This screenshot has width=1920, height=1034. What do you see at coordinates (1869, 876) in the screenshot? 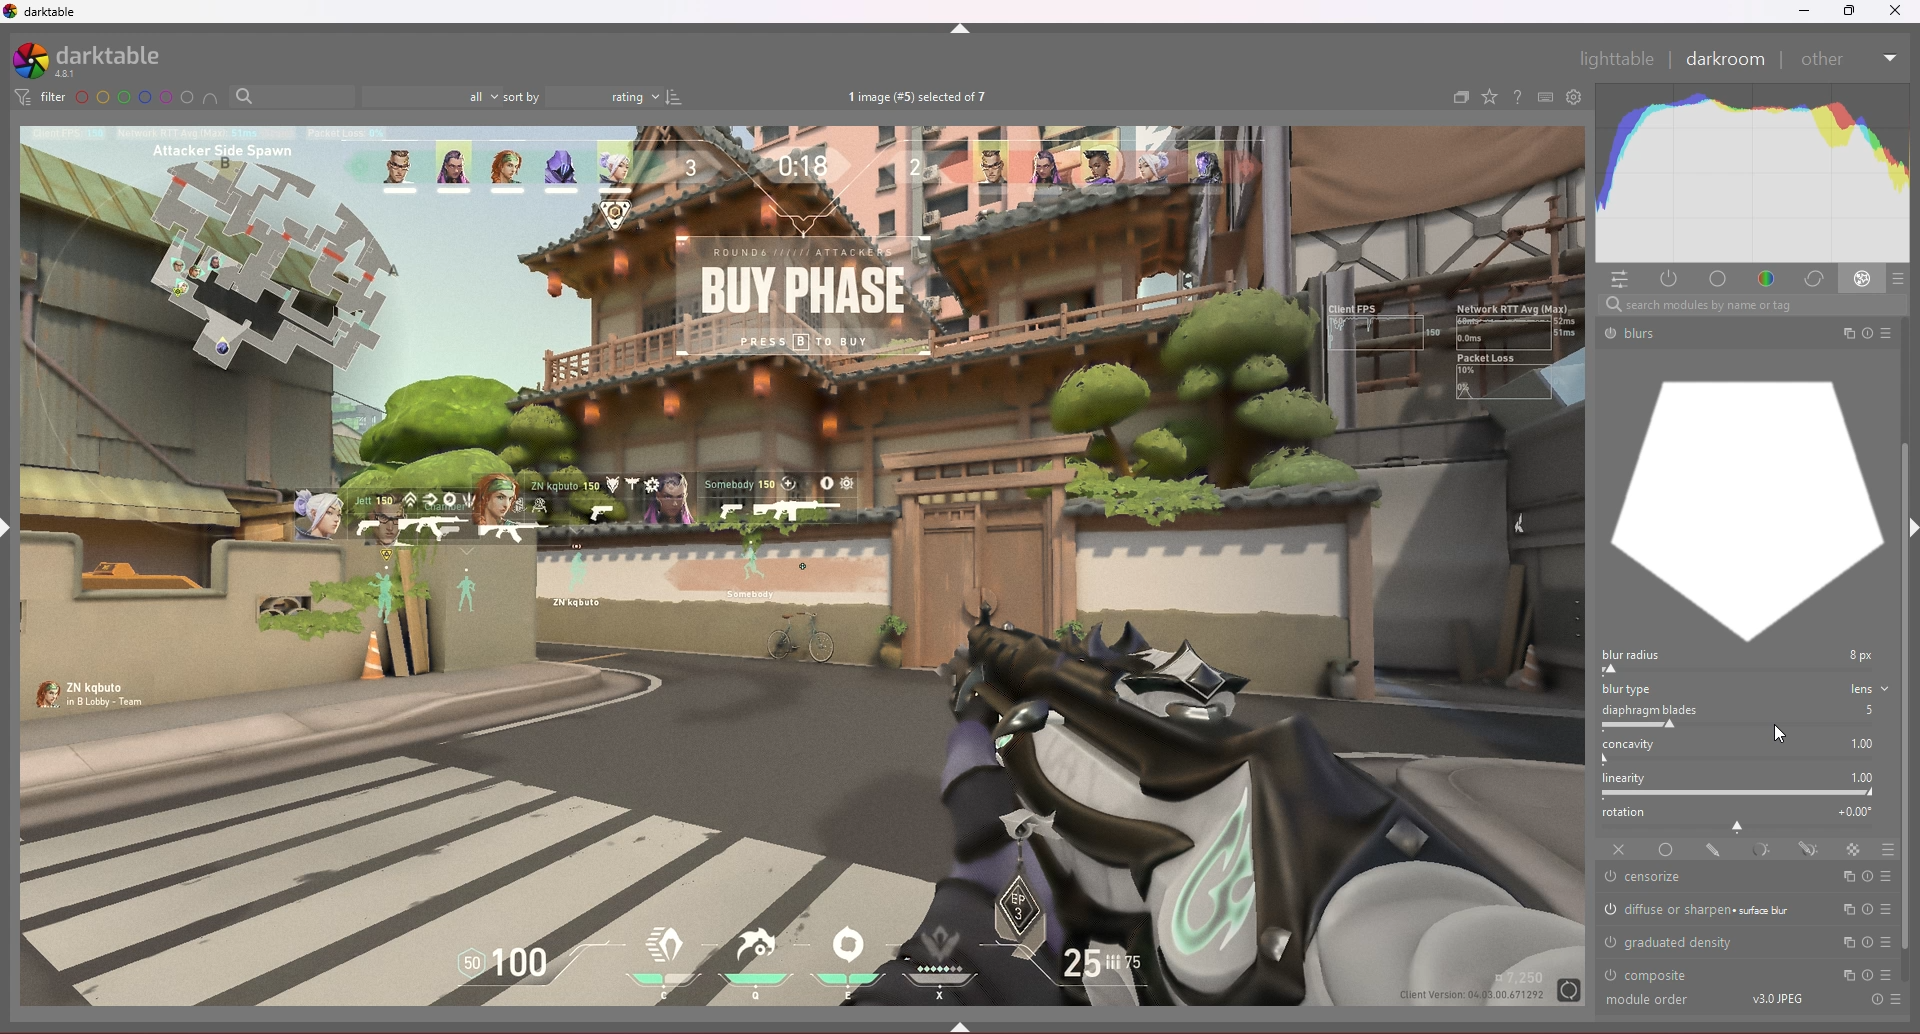
I see `reset` at bounding box center [1869, 876].